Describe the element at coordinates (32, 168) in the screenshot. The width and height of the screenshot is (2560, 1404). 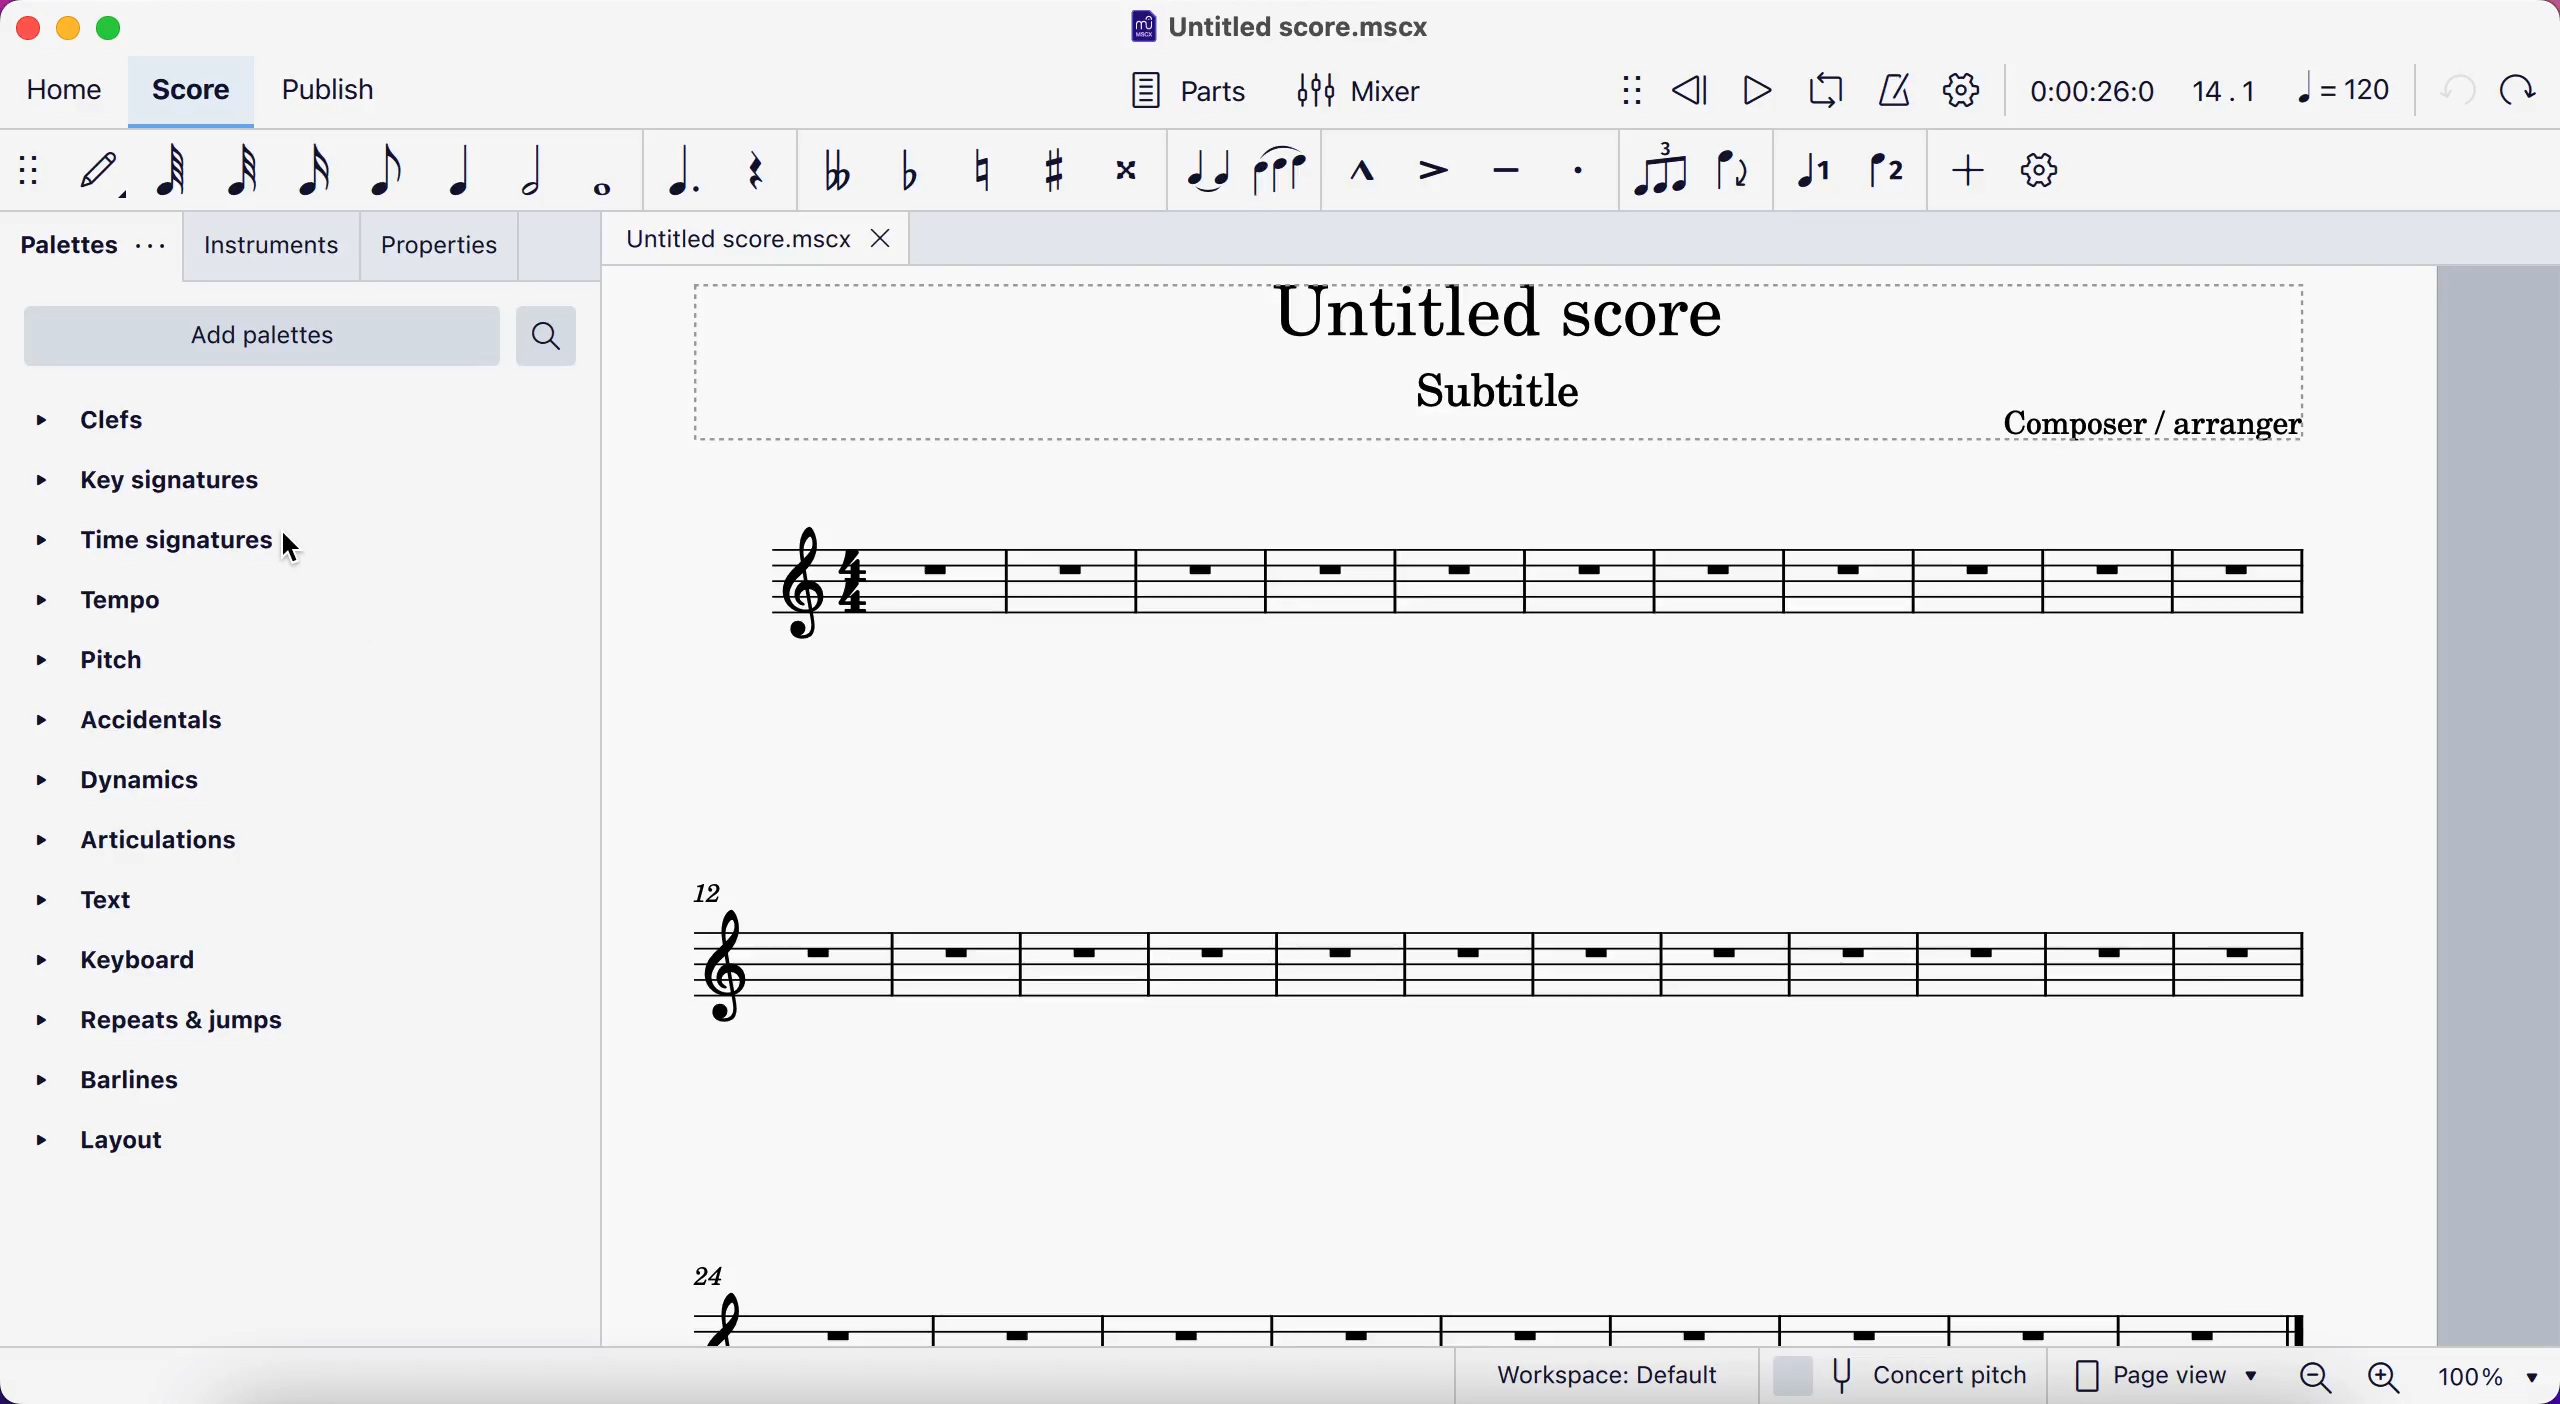
I see `show/hide` at that location.